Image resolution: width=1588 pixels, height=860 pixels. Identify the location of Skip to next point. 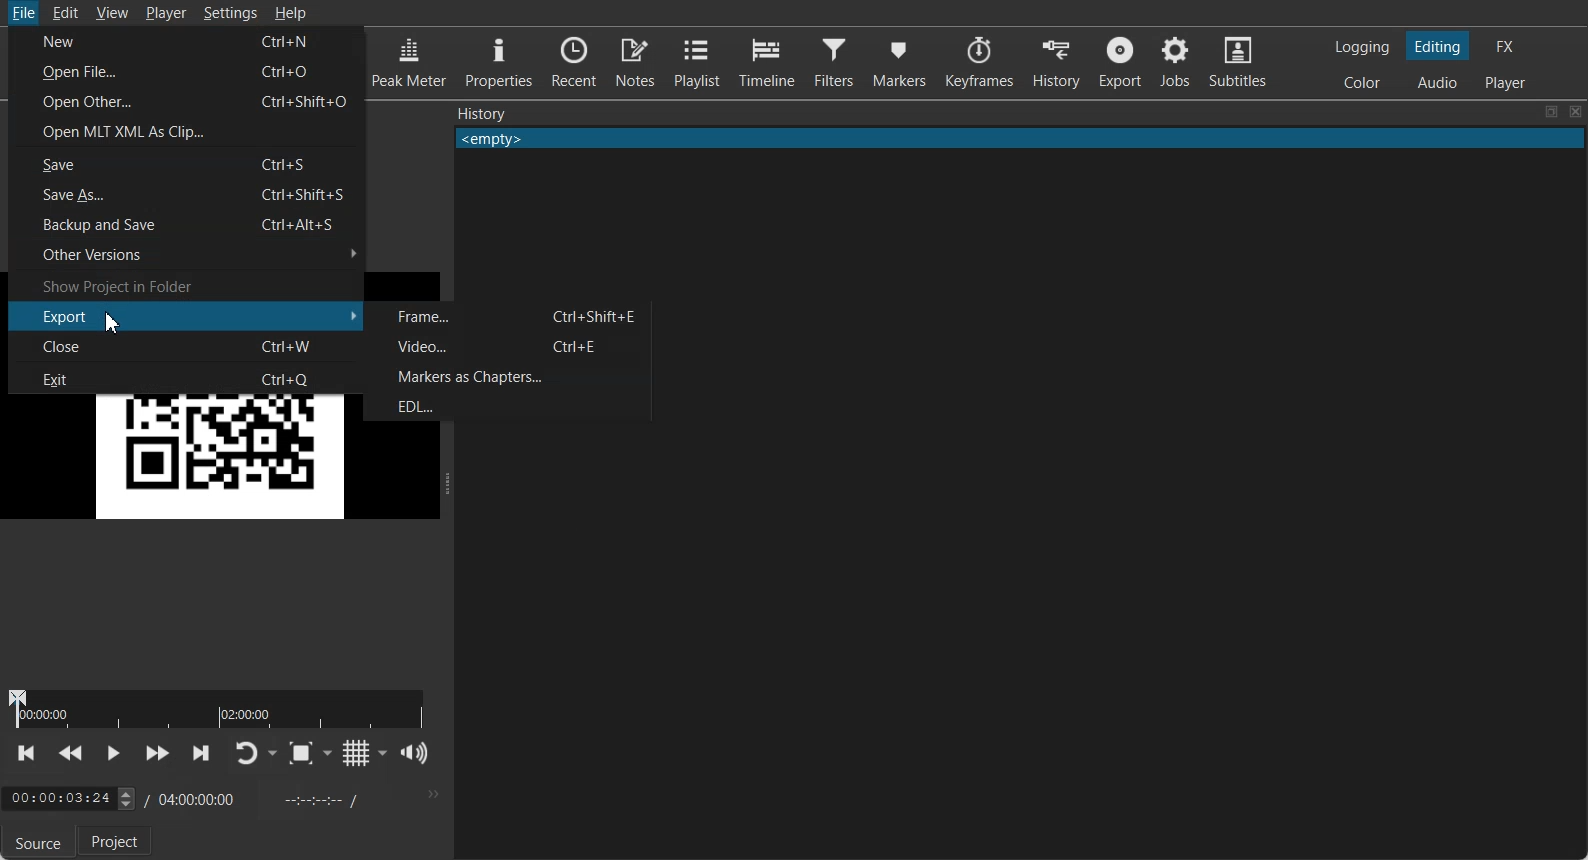
(202, 754).